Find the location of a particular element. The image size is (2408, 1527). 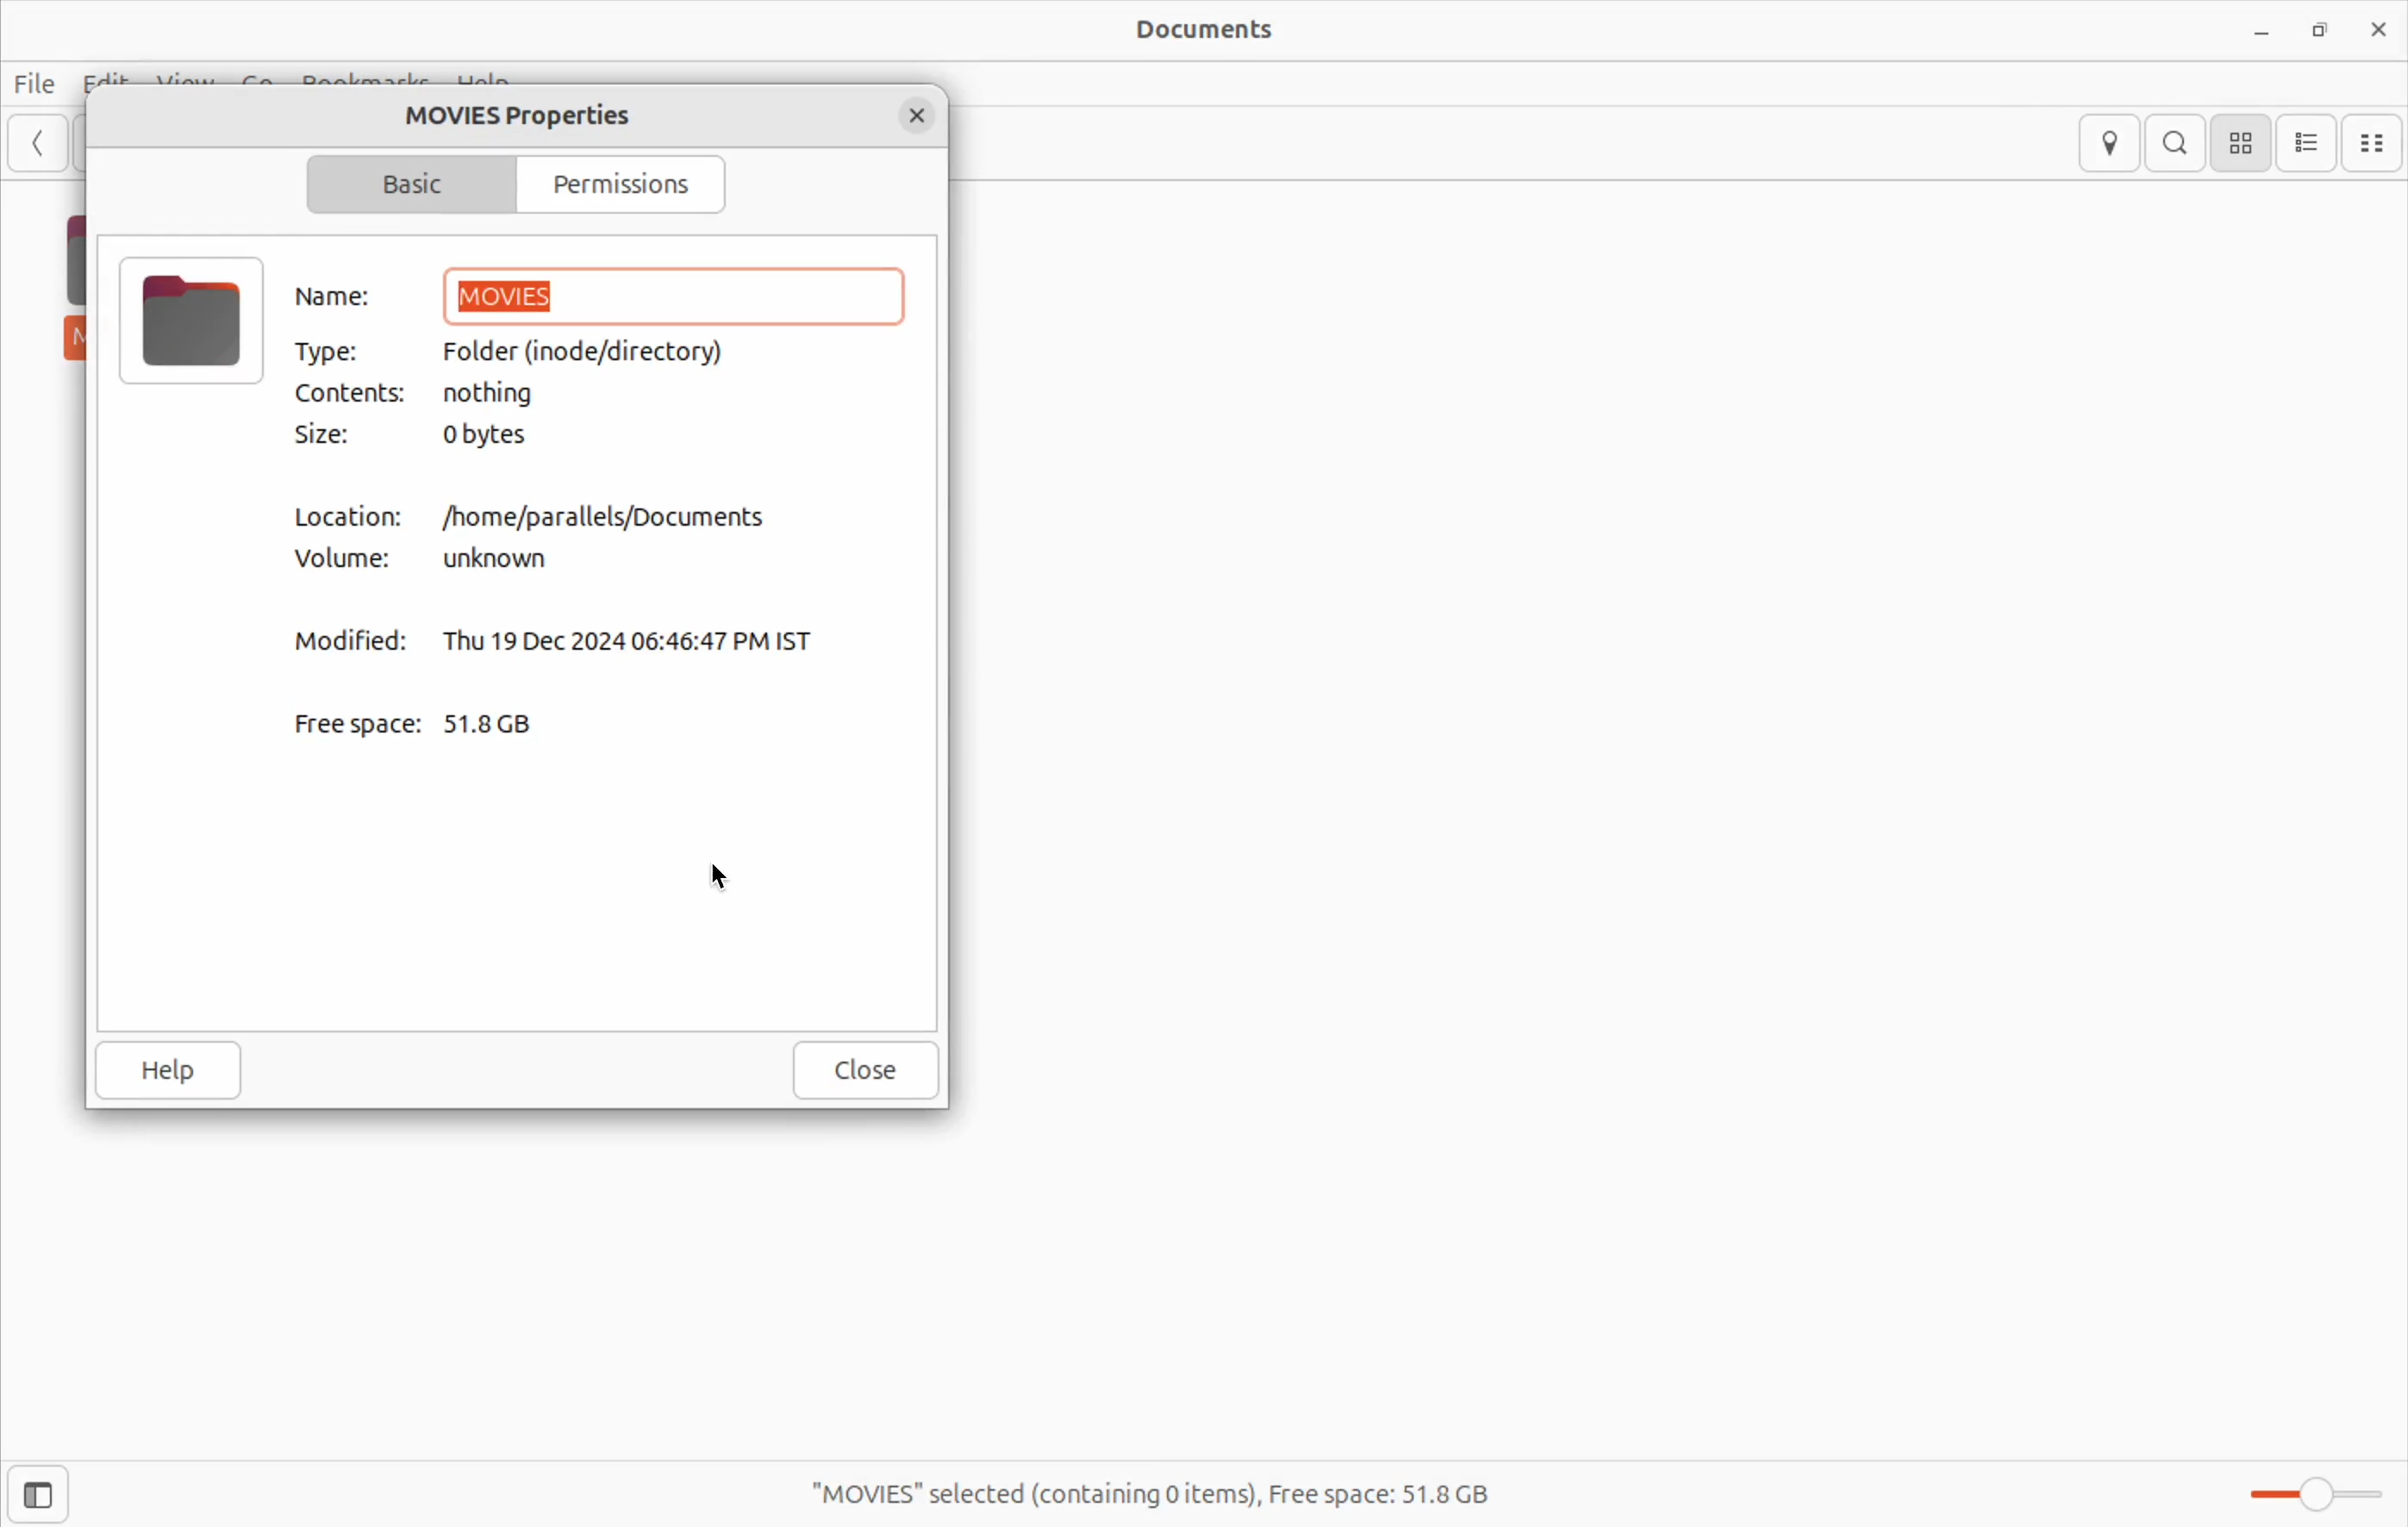

"MOVIES" selected (containing 0 items), Free space: 51.8 GB is located at coordinates (1171, 1487).